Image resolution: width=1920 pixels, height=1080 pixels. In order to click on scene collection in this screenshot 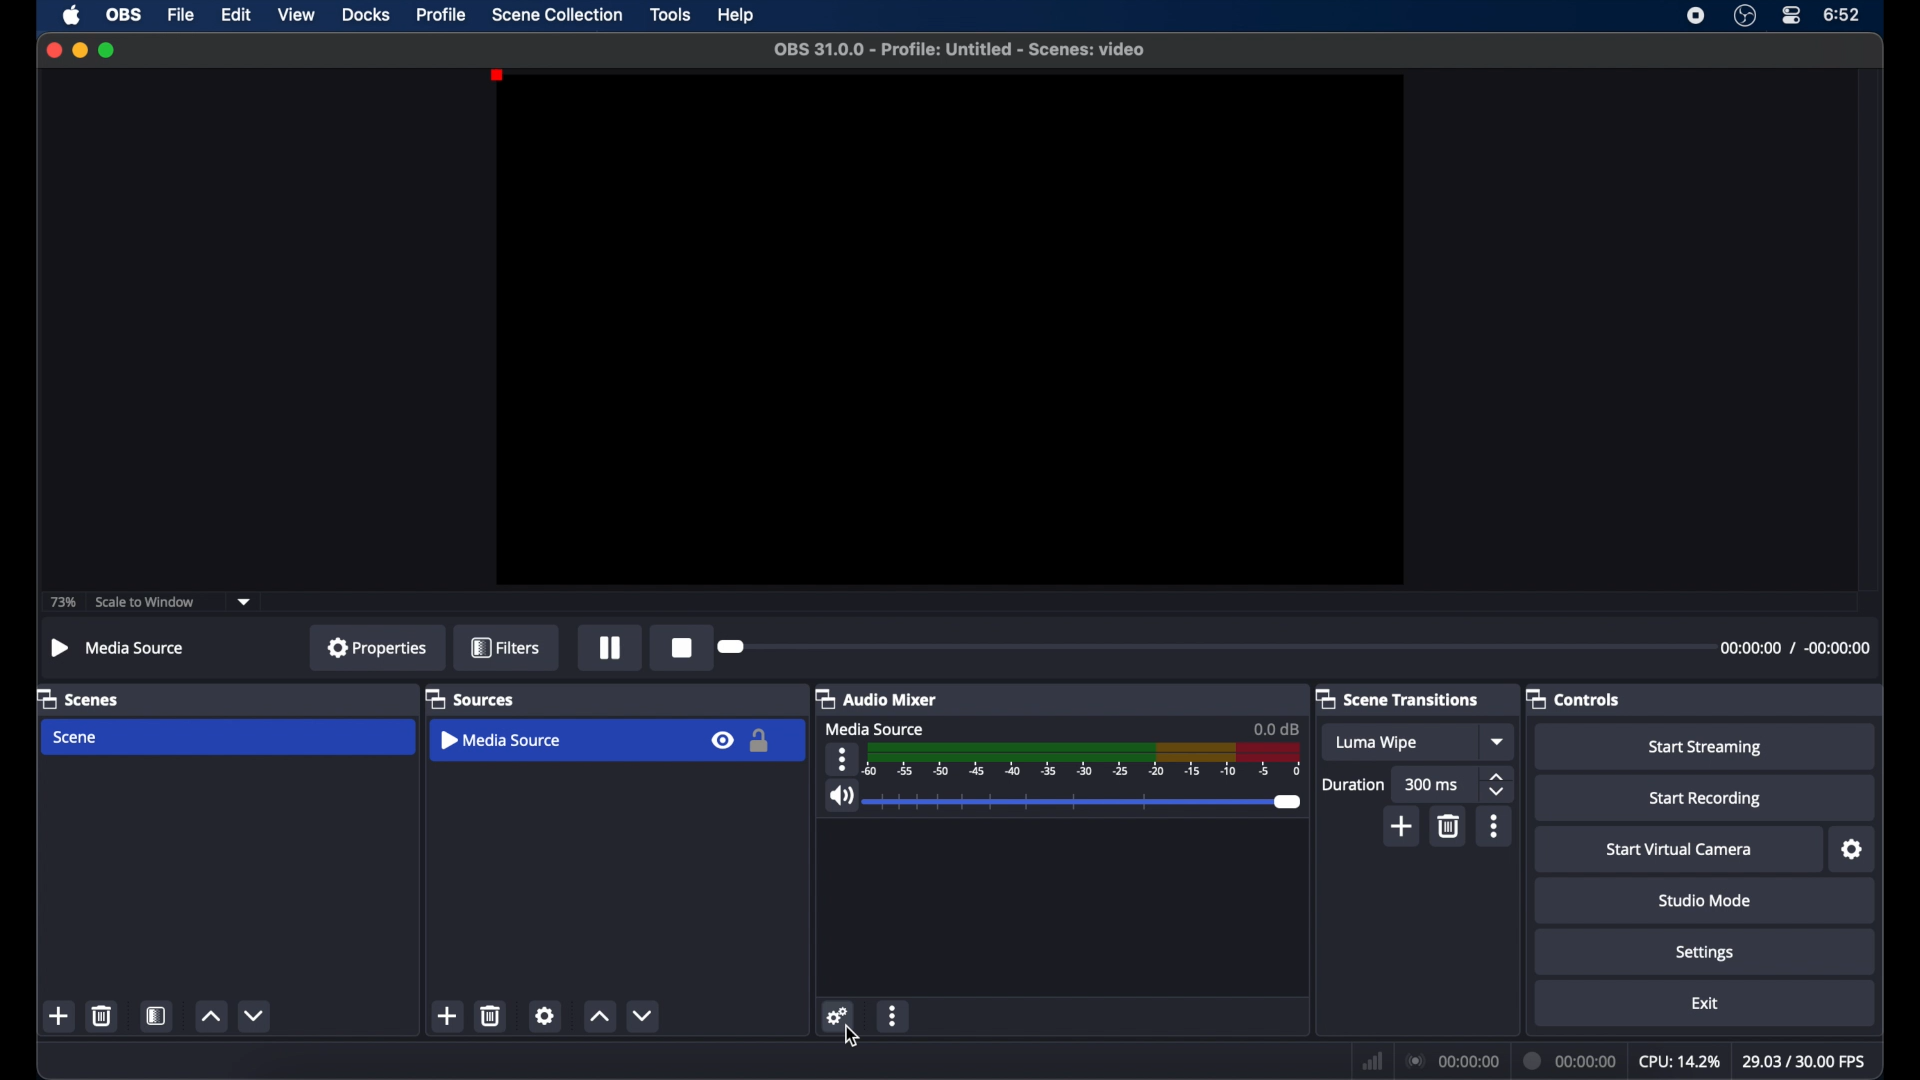, I will do `click(556, 15)`.